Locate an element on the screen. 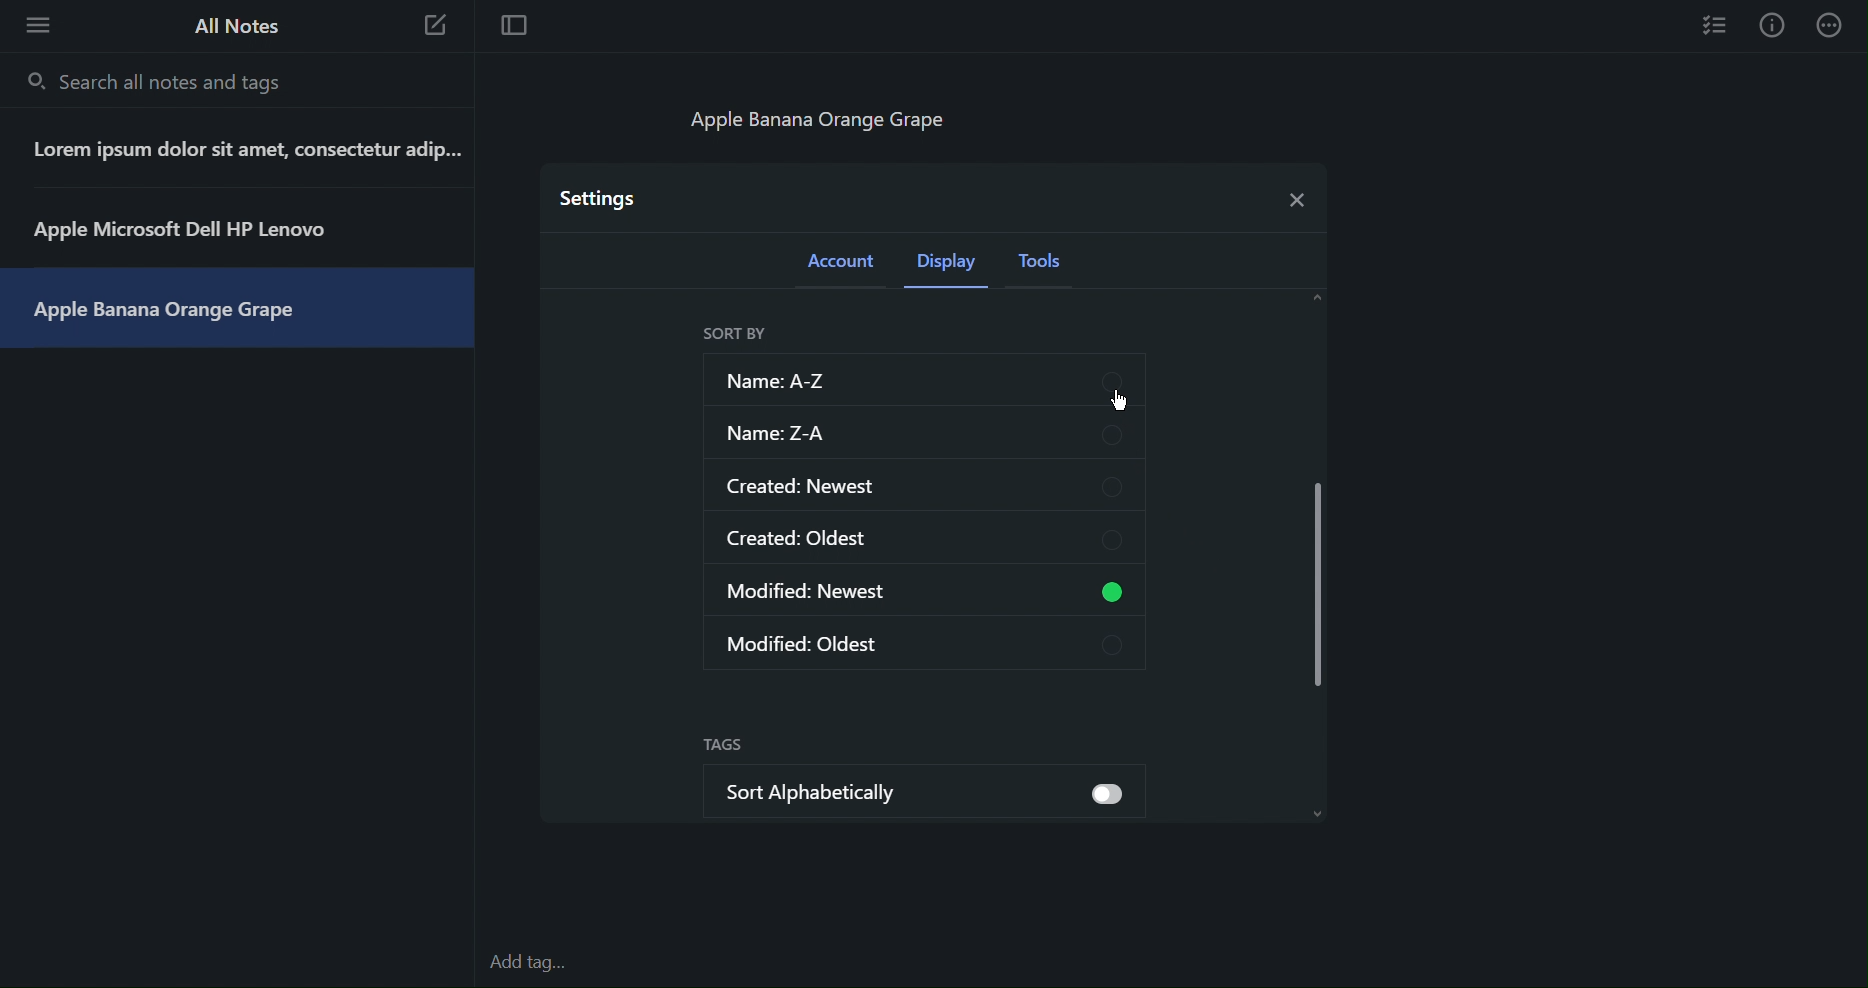  Tags is located at coordinates (723, 746).